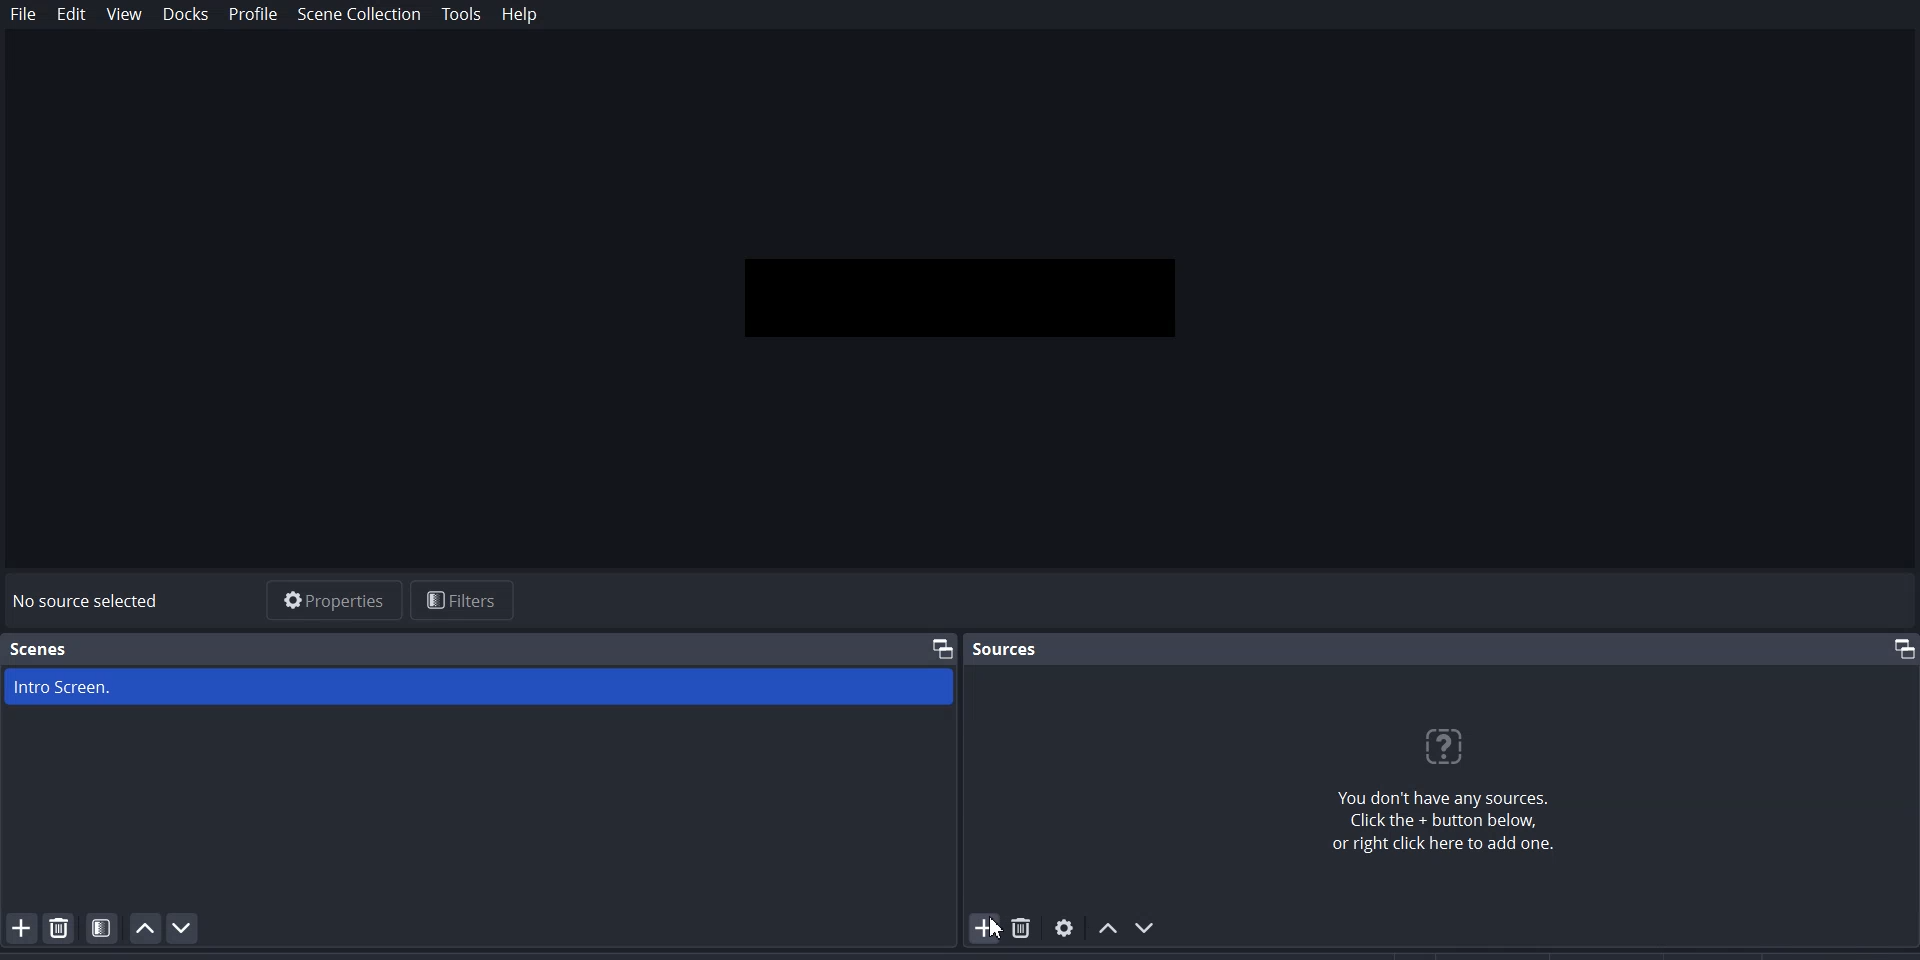  What do you see at coordinates (330, 598) in the screenshot?
I see `Properties` at bounding box center [330, 598].